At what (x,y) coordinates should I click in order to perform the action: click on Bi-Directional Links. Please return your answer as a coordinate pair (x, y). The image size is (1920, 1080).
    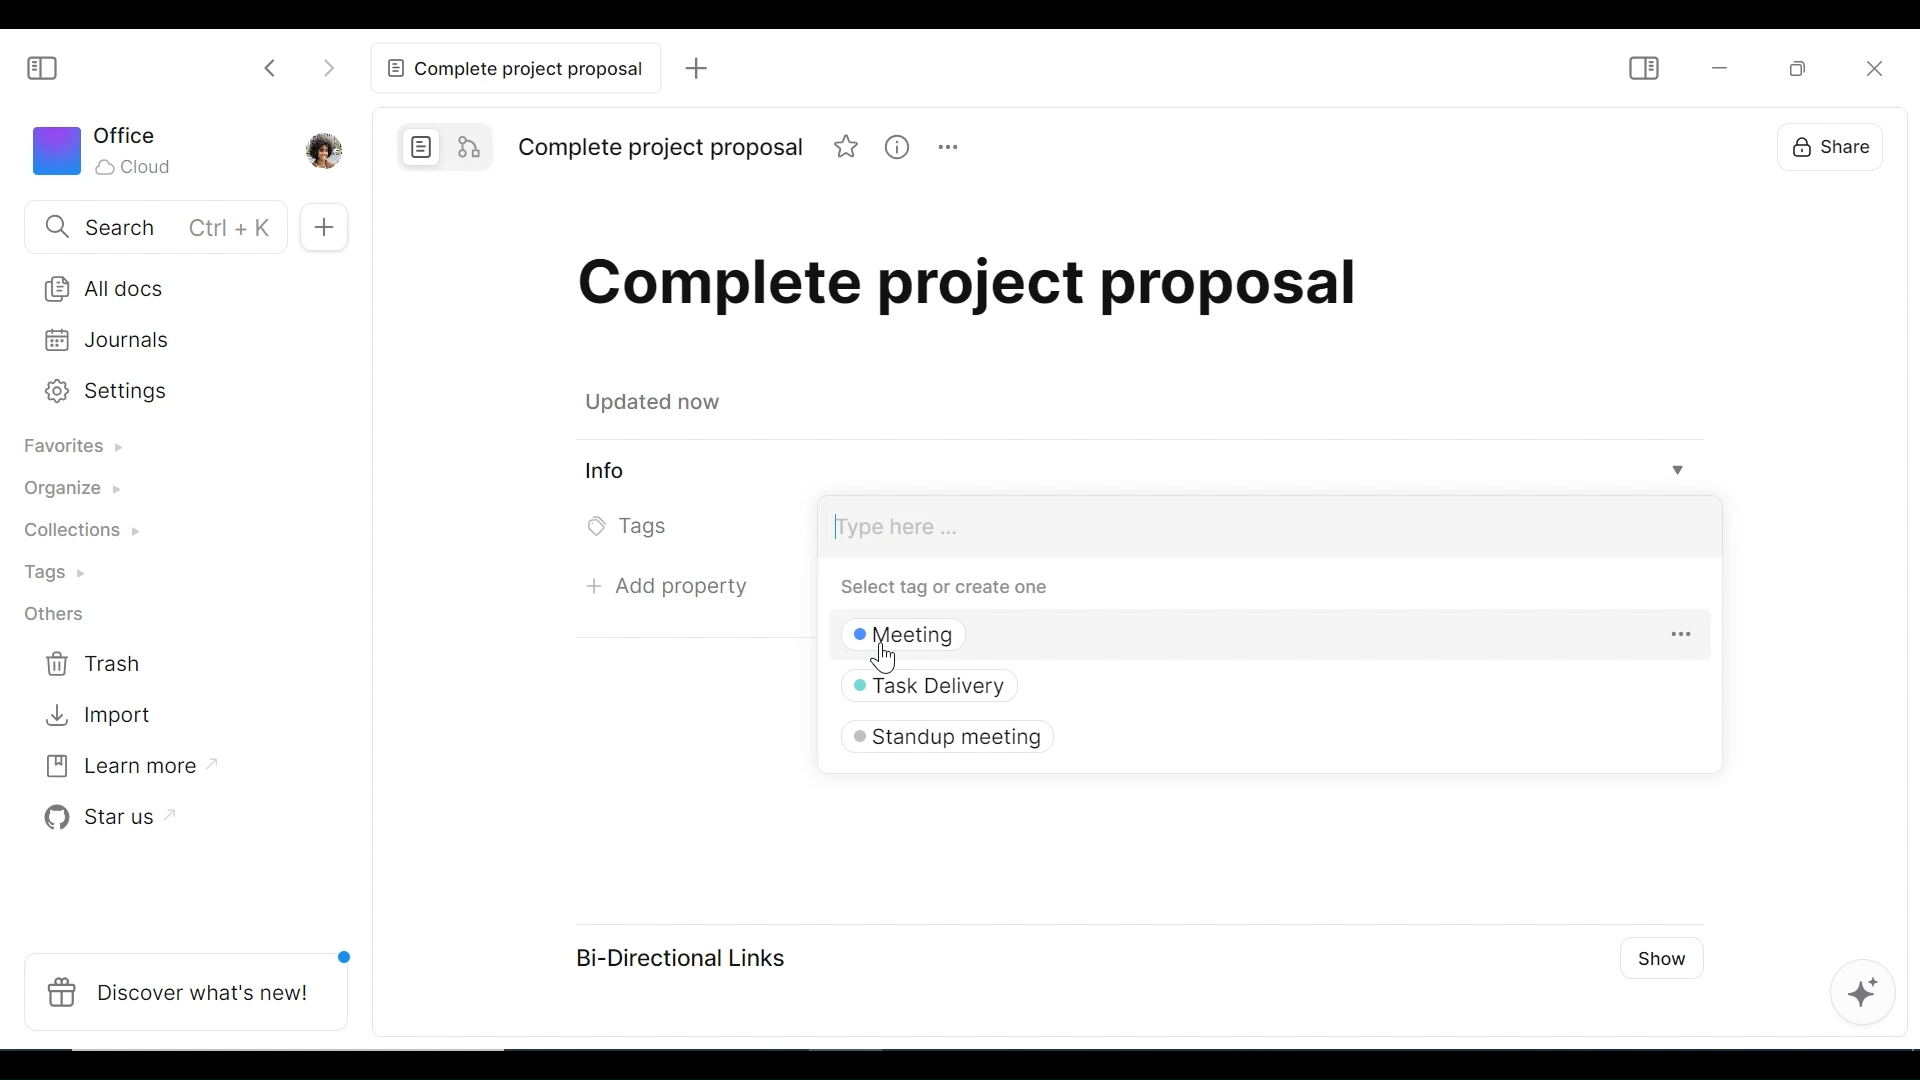
    Looking at the image, I should click on (671, 953).